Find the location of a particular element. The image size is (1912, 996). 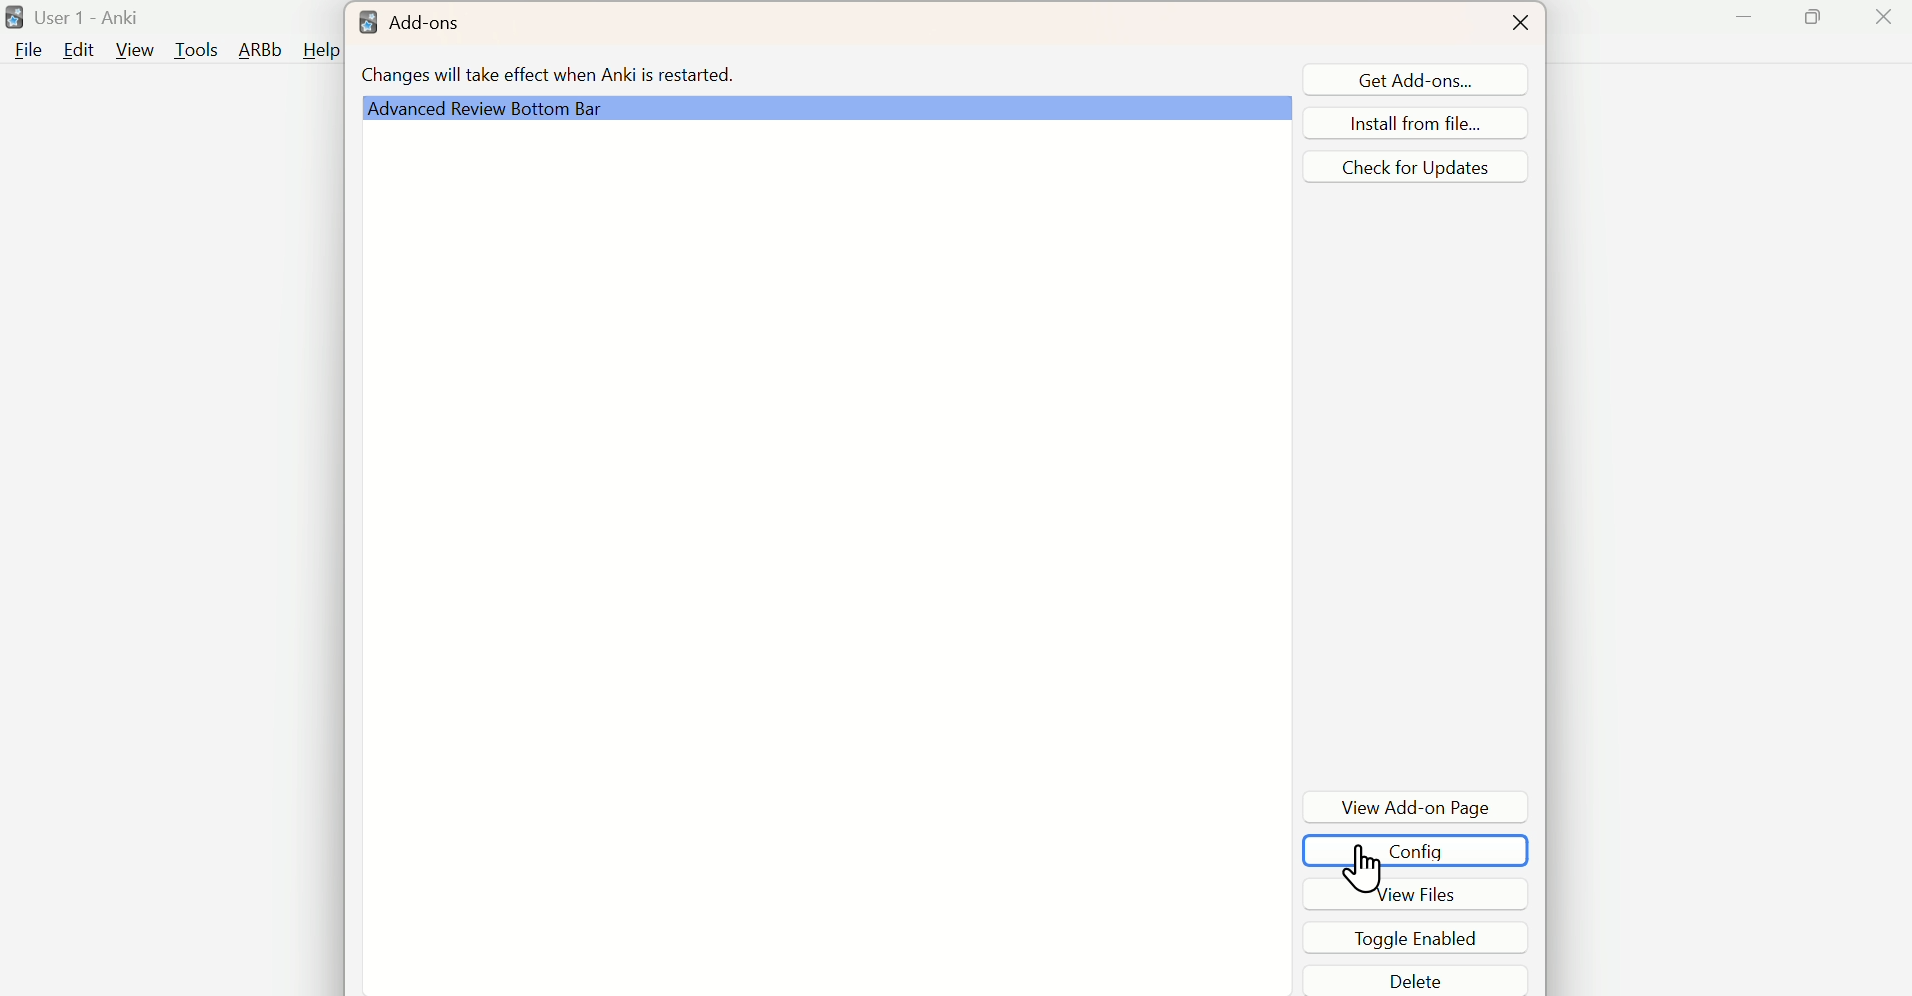

ARBb is located at coordinates (262, 50).